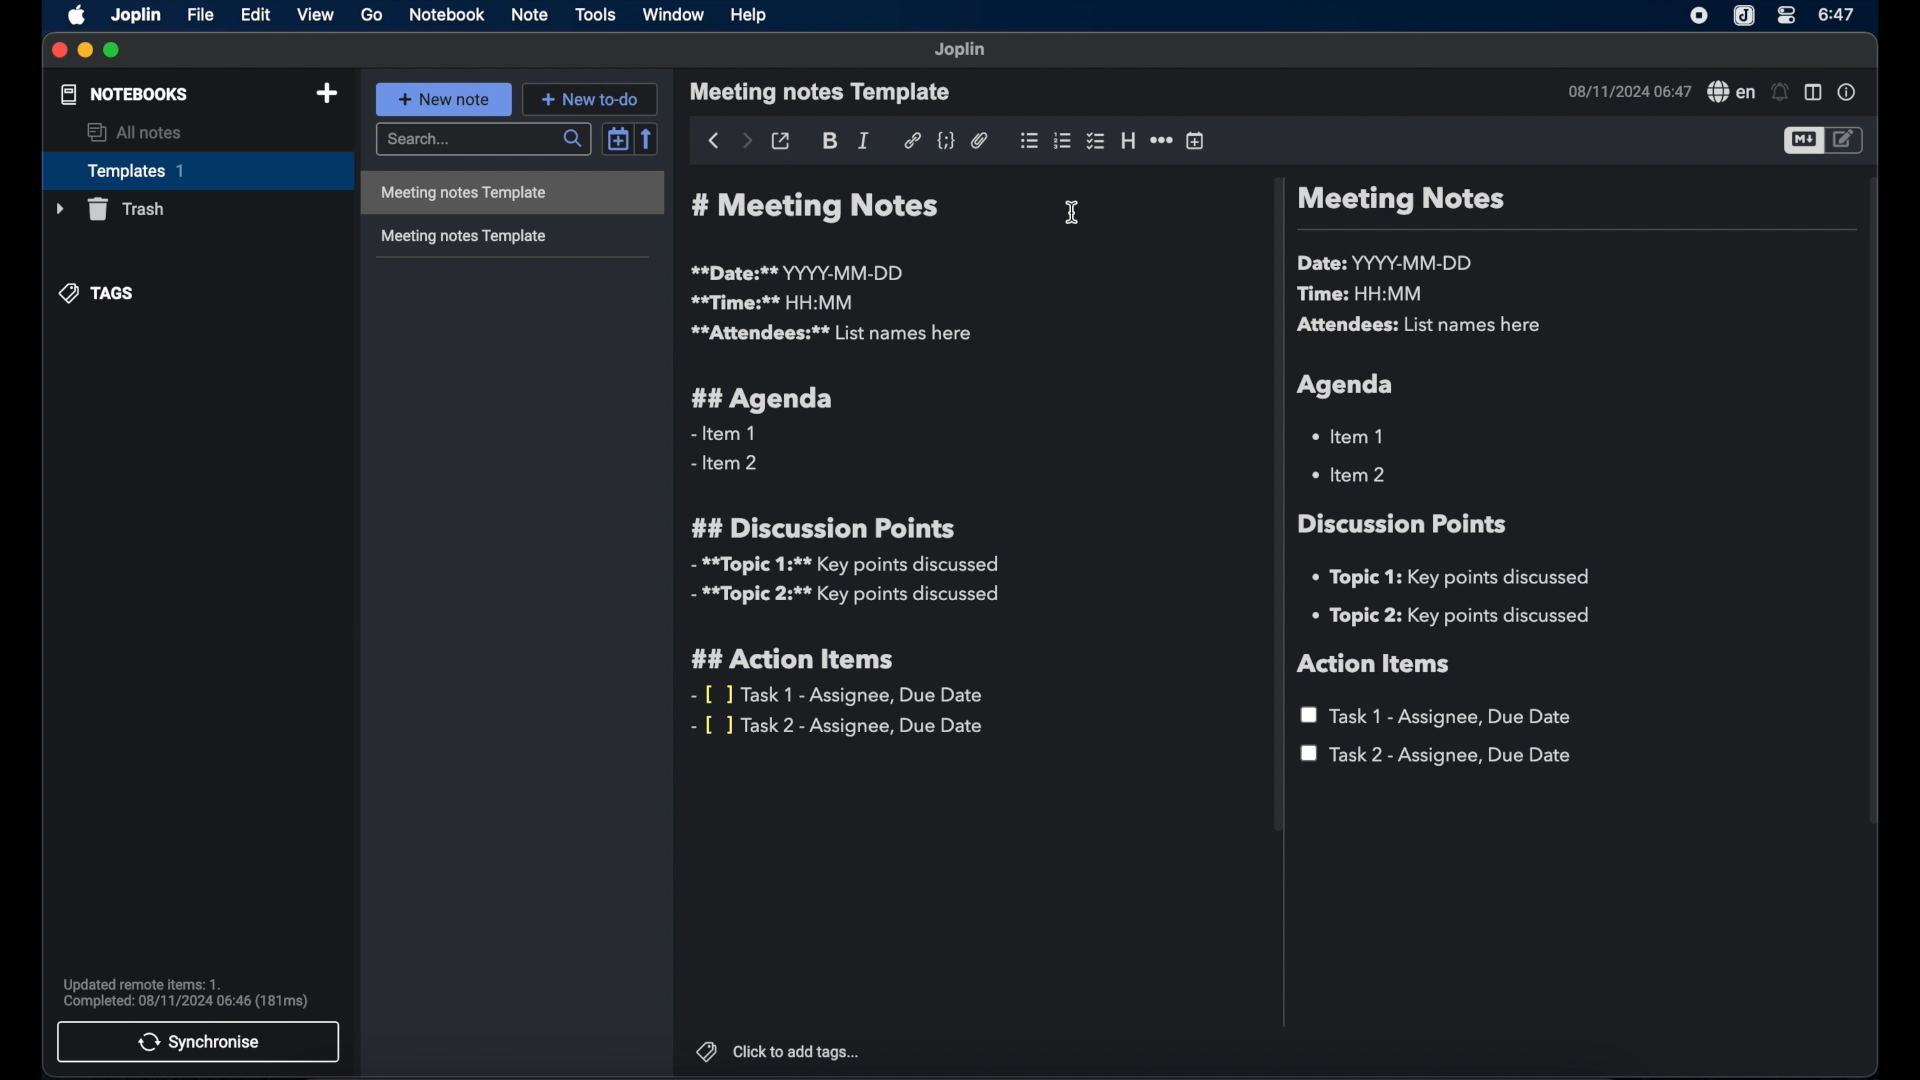 This screenshot has height=1080, width=1920. Describe the element at coordinates (200, 1042) in the screenshot. I see `synchronise` at that location.